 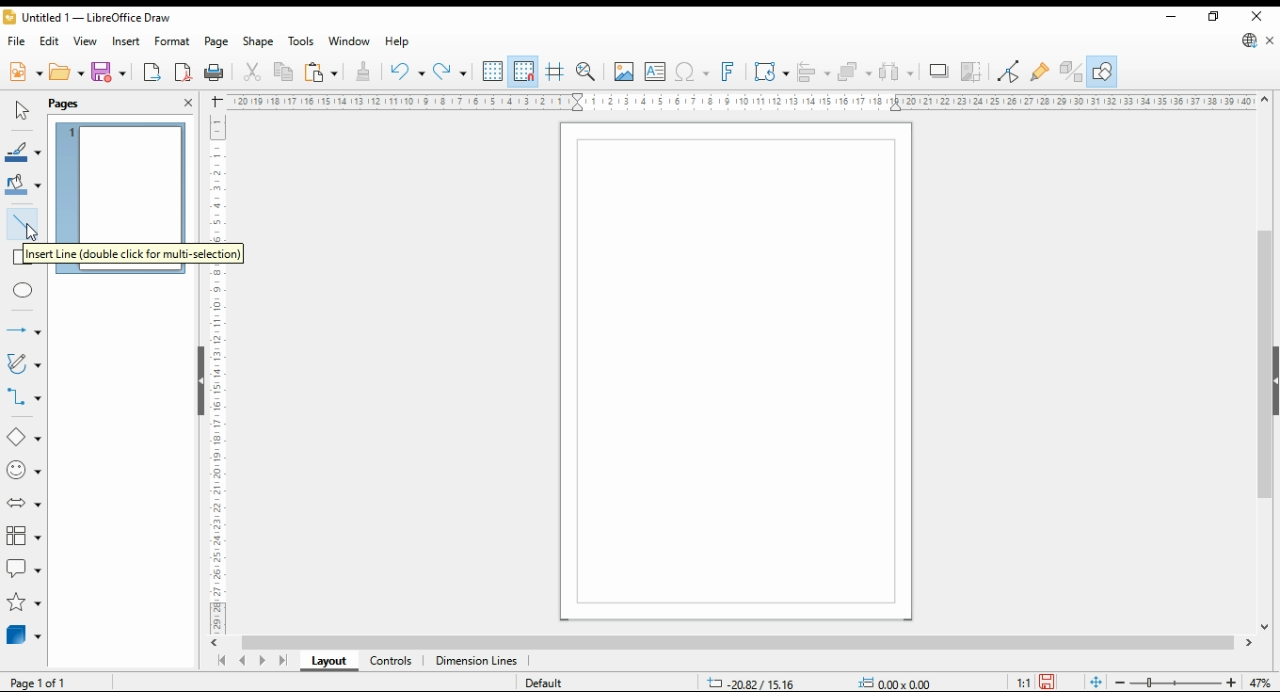 What do you see at coordinates (406, 72) in the screenshot?
I see `undo` at bounding box center [406, 72].